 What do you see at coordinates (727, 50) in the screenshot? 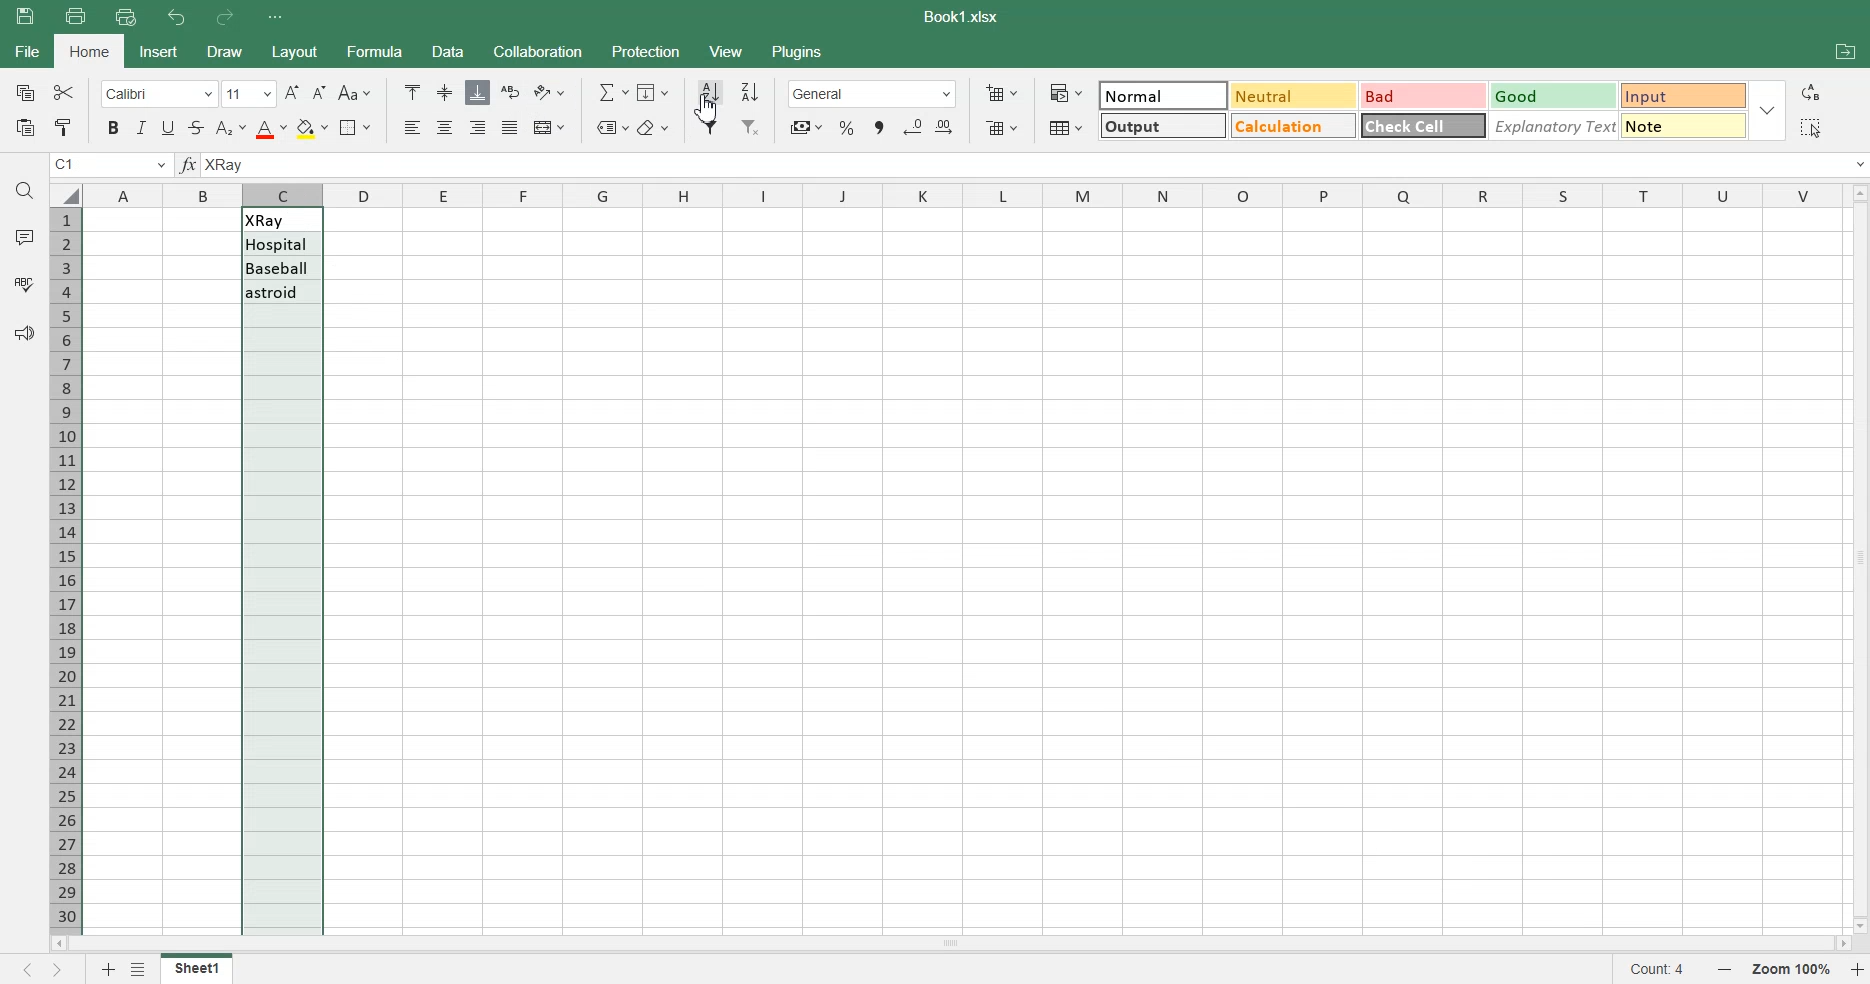
I see `View` at bounding box center [727, 50].